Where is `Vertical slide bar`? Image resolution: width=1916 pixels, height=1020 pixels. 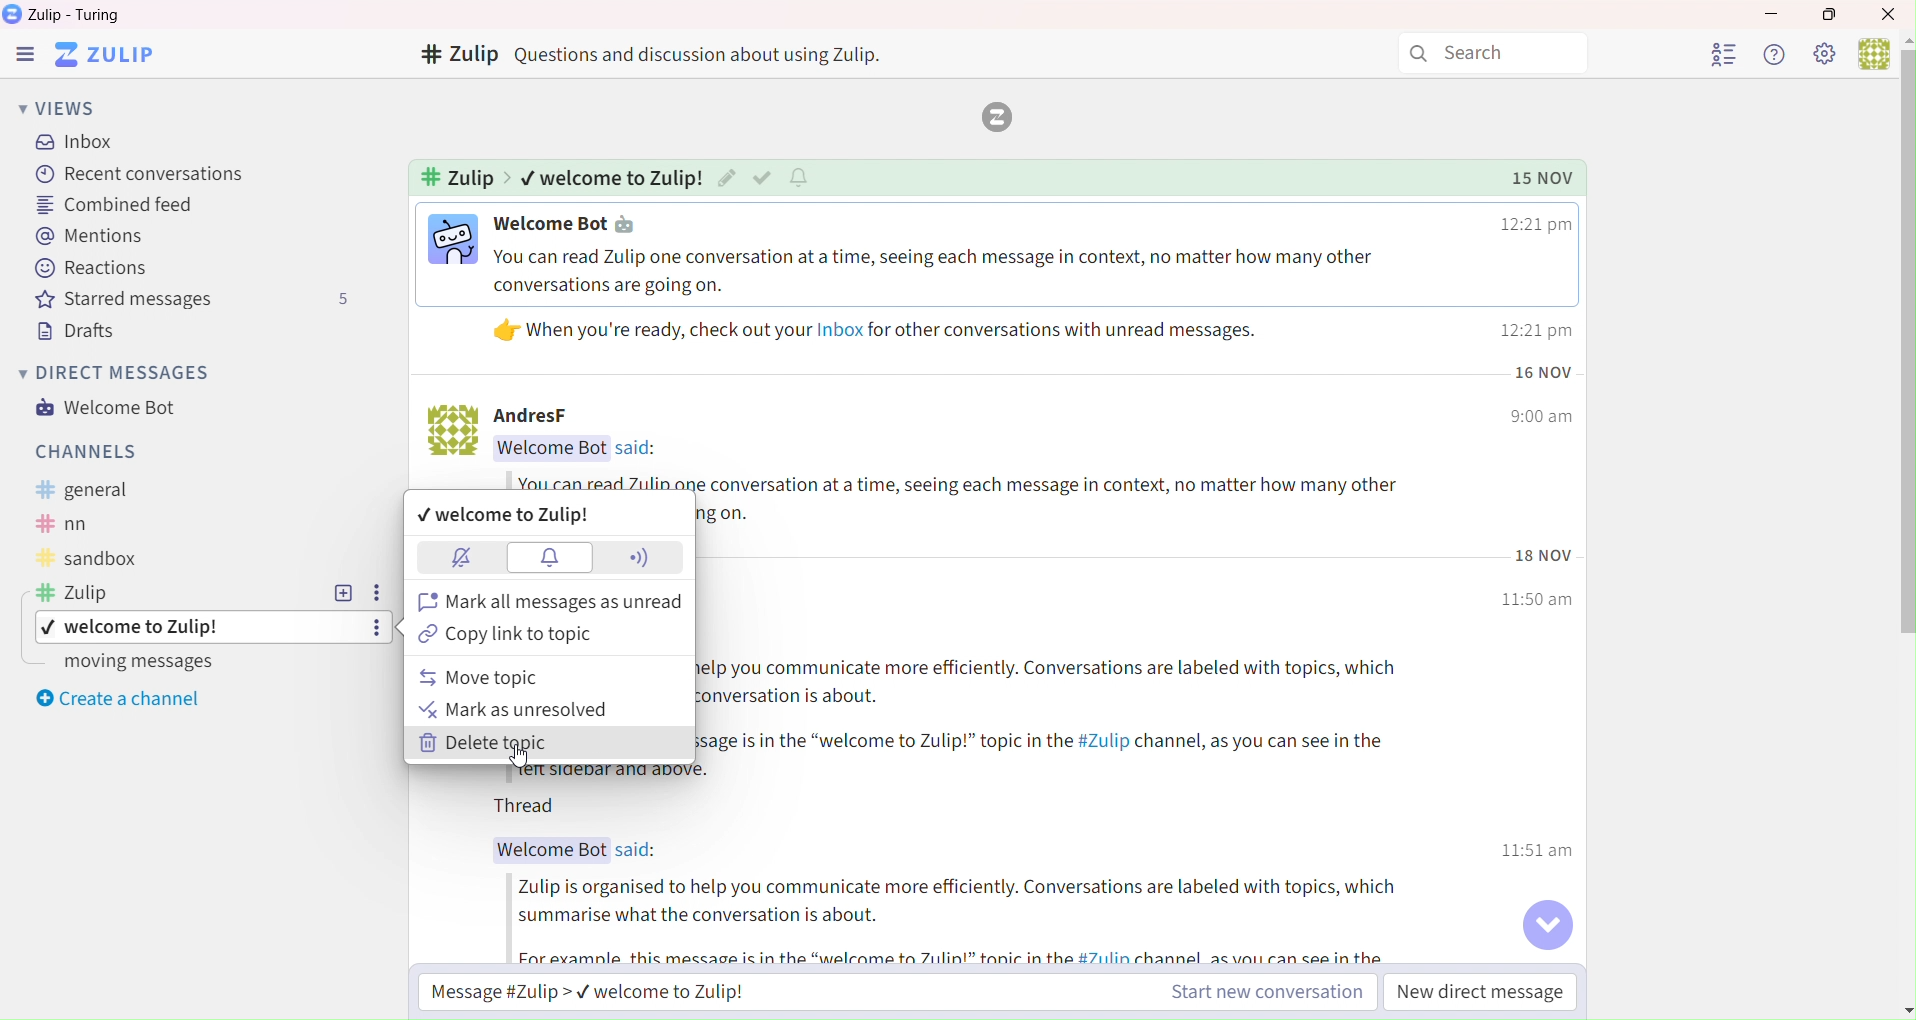 Vertical slide bar is located at coordinates (1904, 524).